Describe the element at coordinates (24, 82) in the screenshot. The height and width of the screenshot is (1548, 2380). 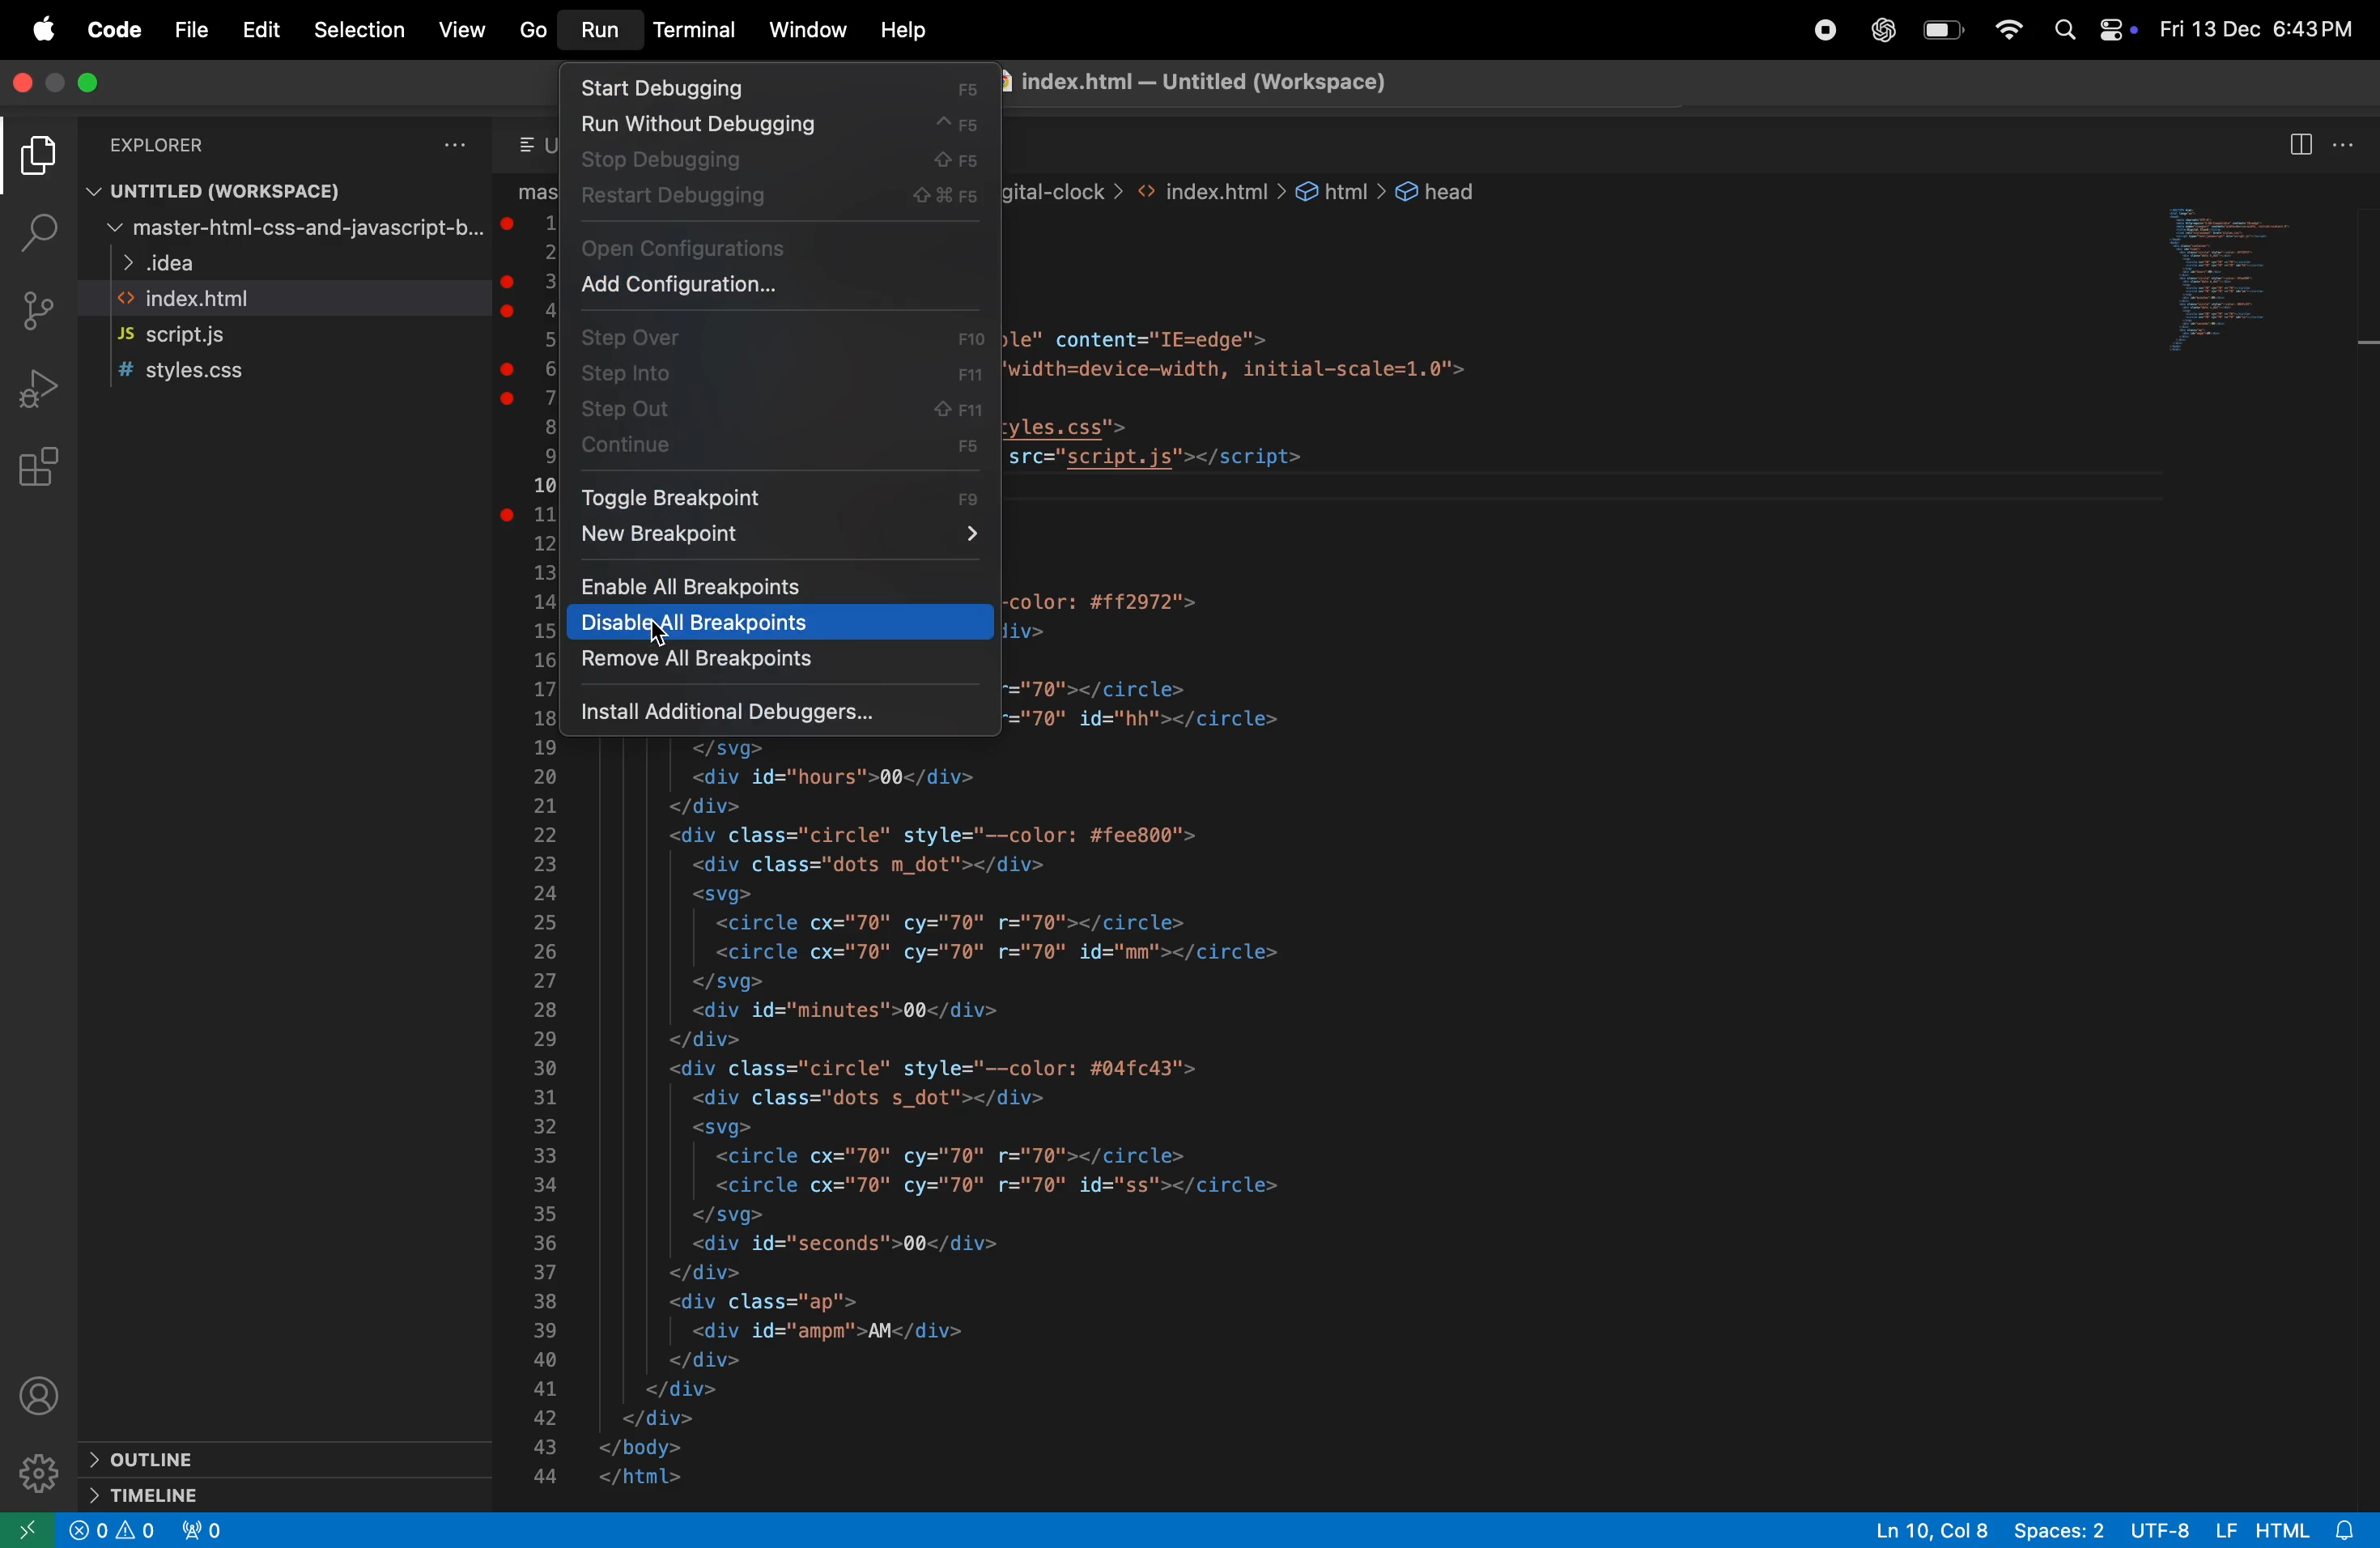
I see `close` at that location.